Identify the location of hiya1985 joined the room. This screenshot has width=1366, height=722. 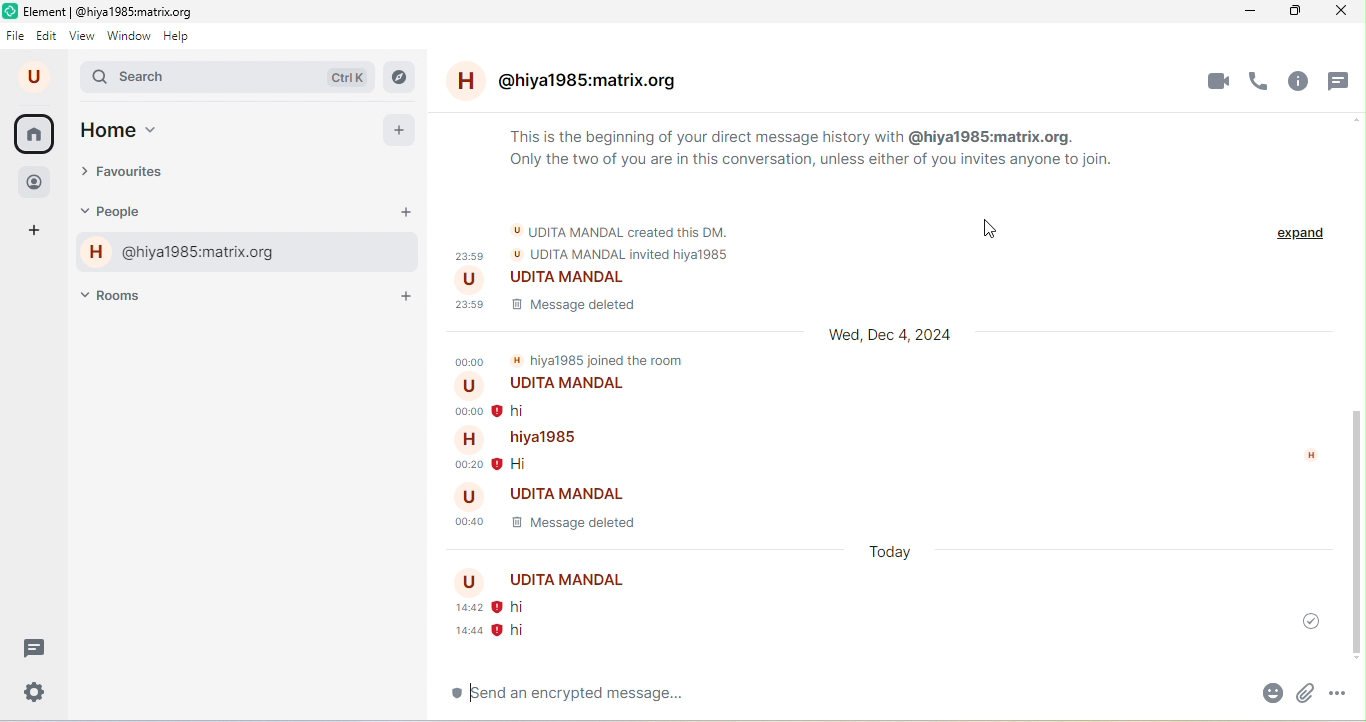
(600, 361).